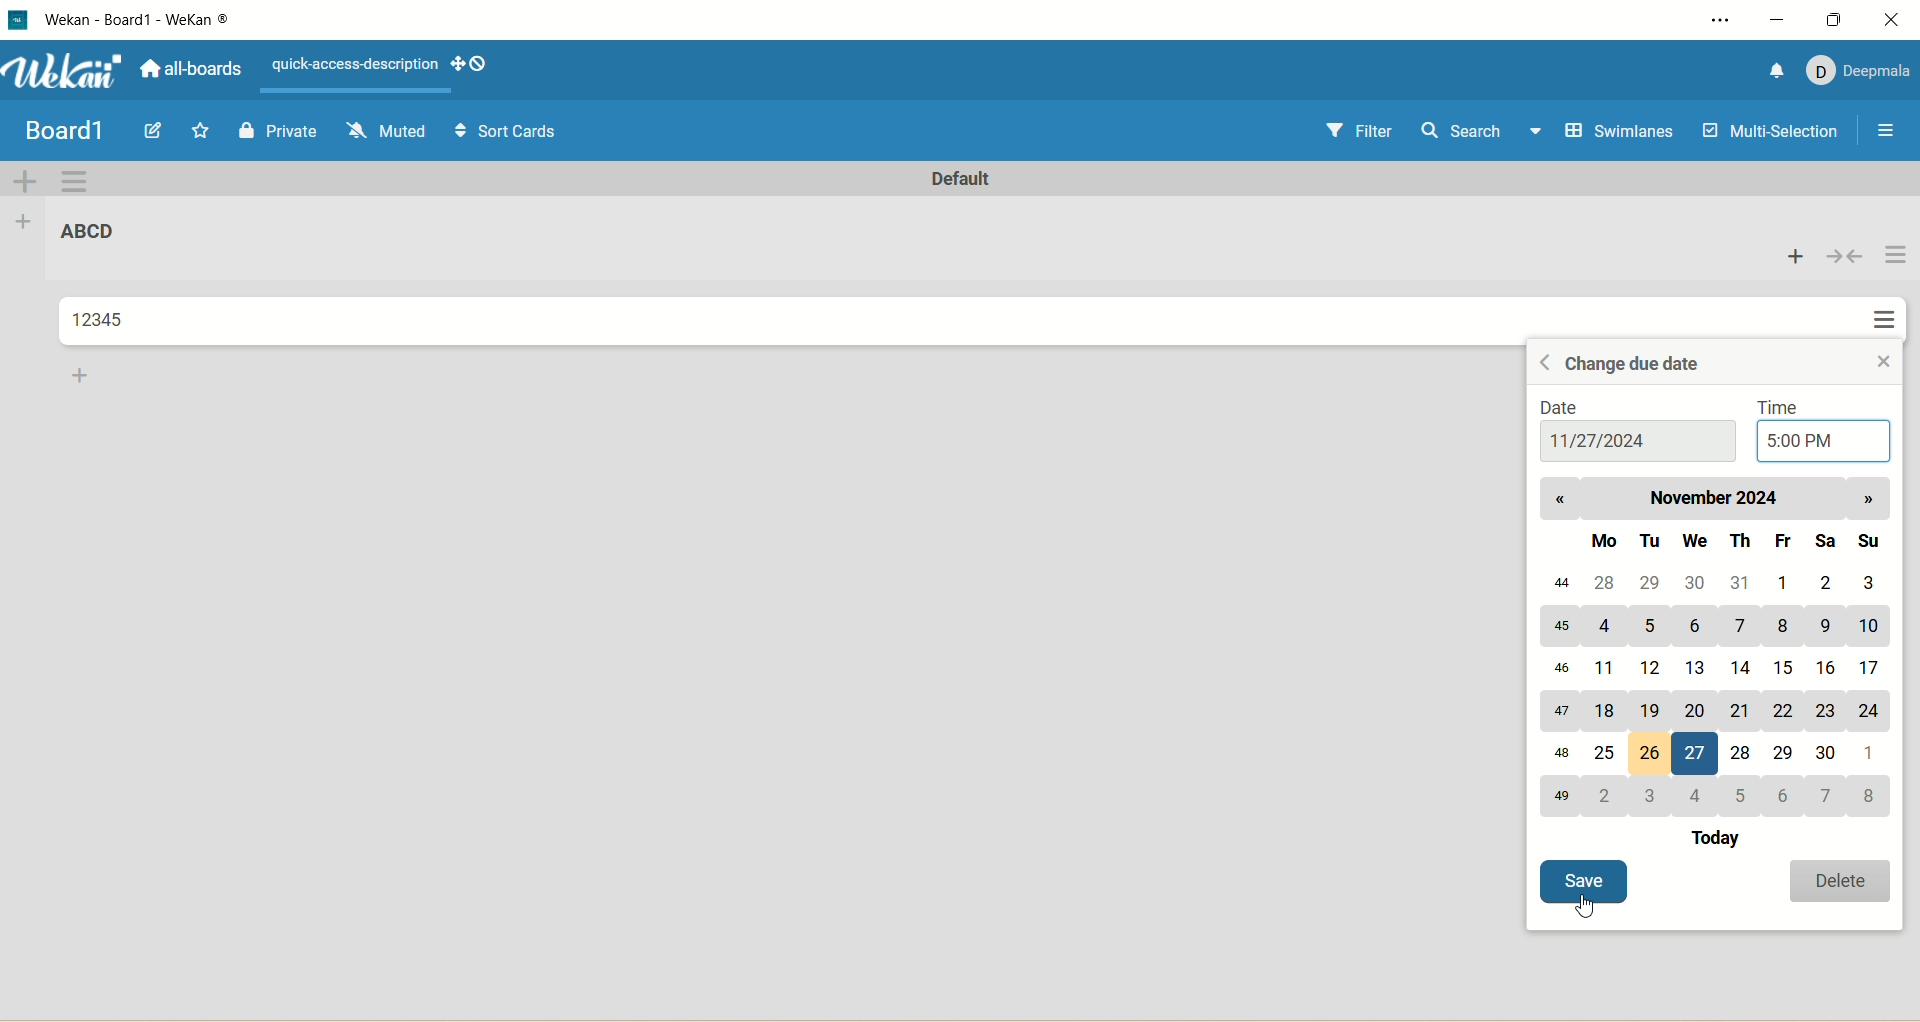 The height and width of the screenshot is (1022, 1920). What do you see at coordinates (75, 182) in the screenshot?
I see `swimlane action` at bounding box center [75, 182].